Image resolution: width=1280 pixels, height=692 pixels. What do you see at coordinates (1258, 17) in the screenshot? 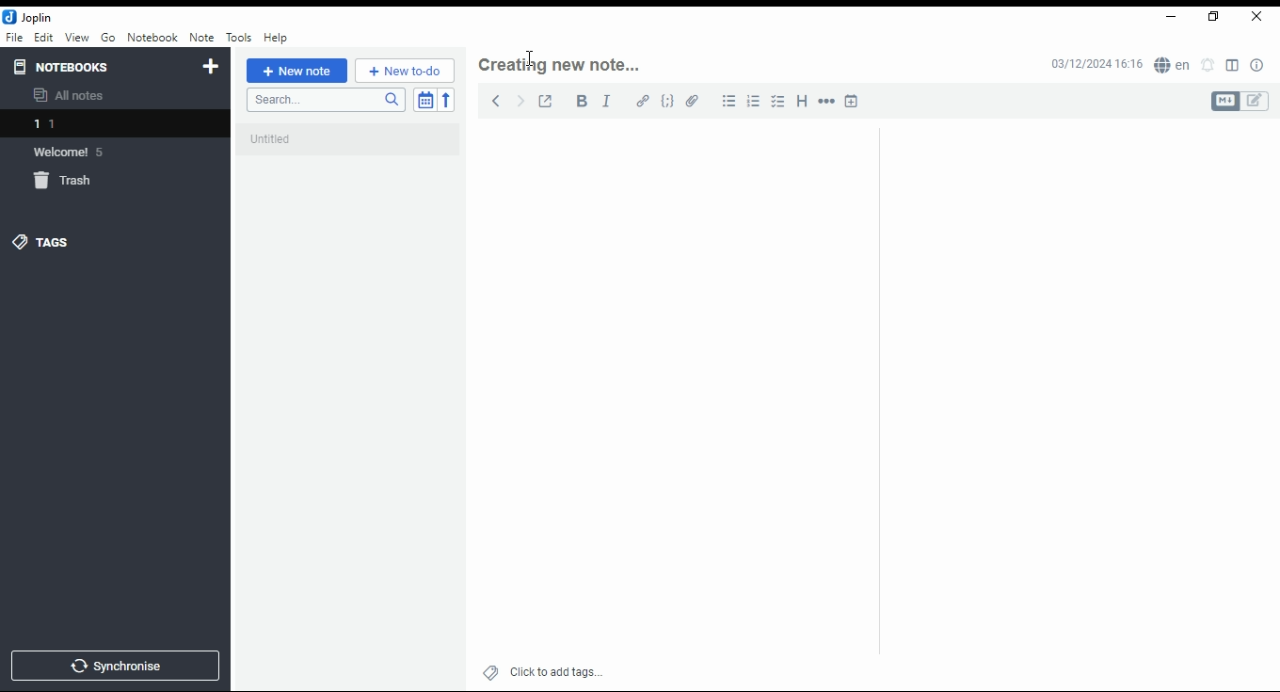
I see `close window` at bounding box center [1258, 17].